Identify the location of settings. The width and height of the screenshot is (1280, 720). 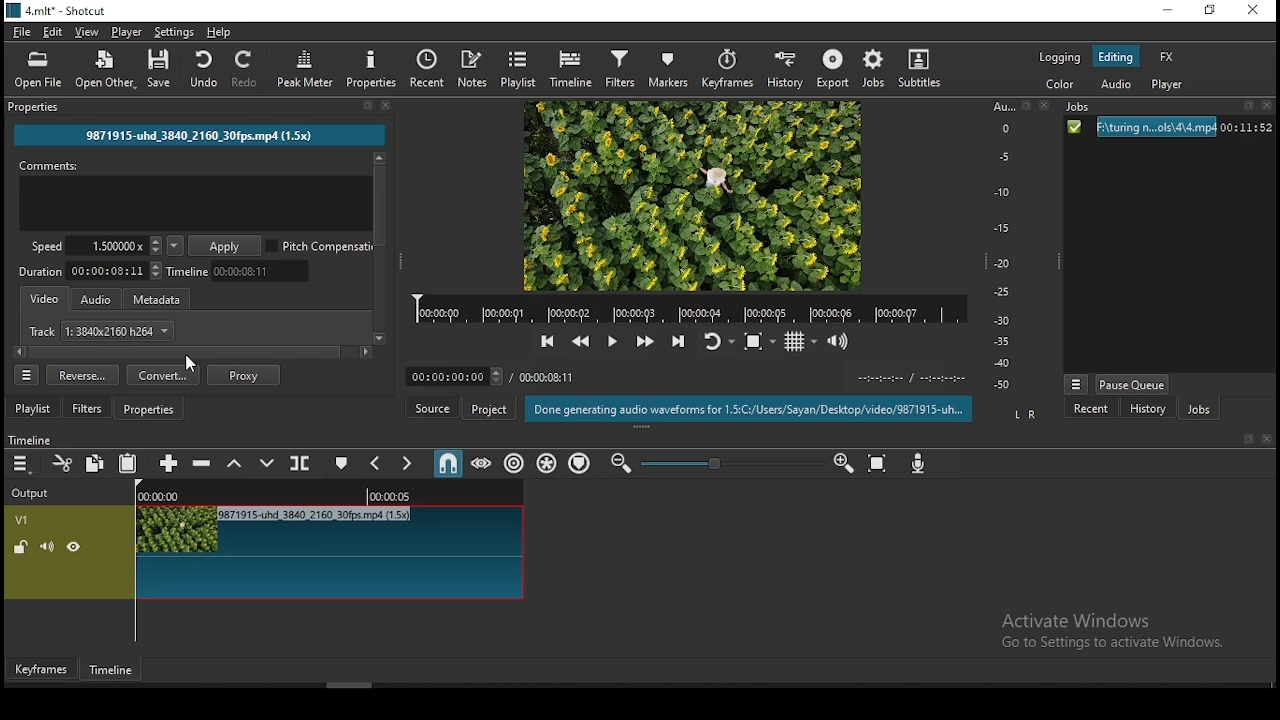
(175, 32).